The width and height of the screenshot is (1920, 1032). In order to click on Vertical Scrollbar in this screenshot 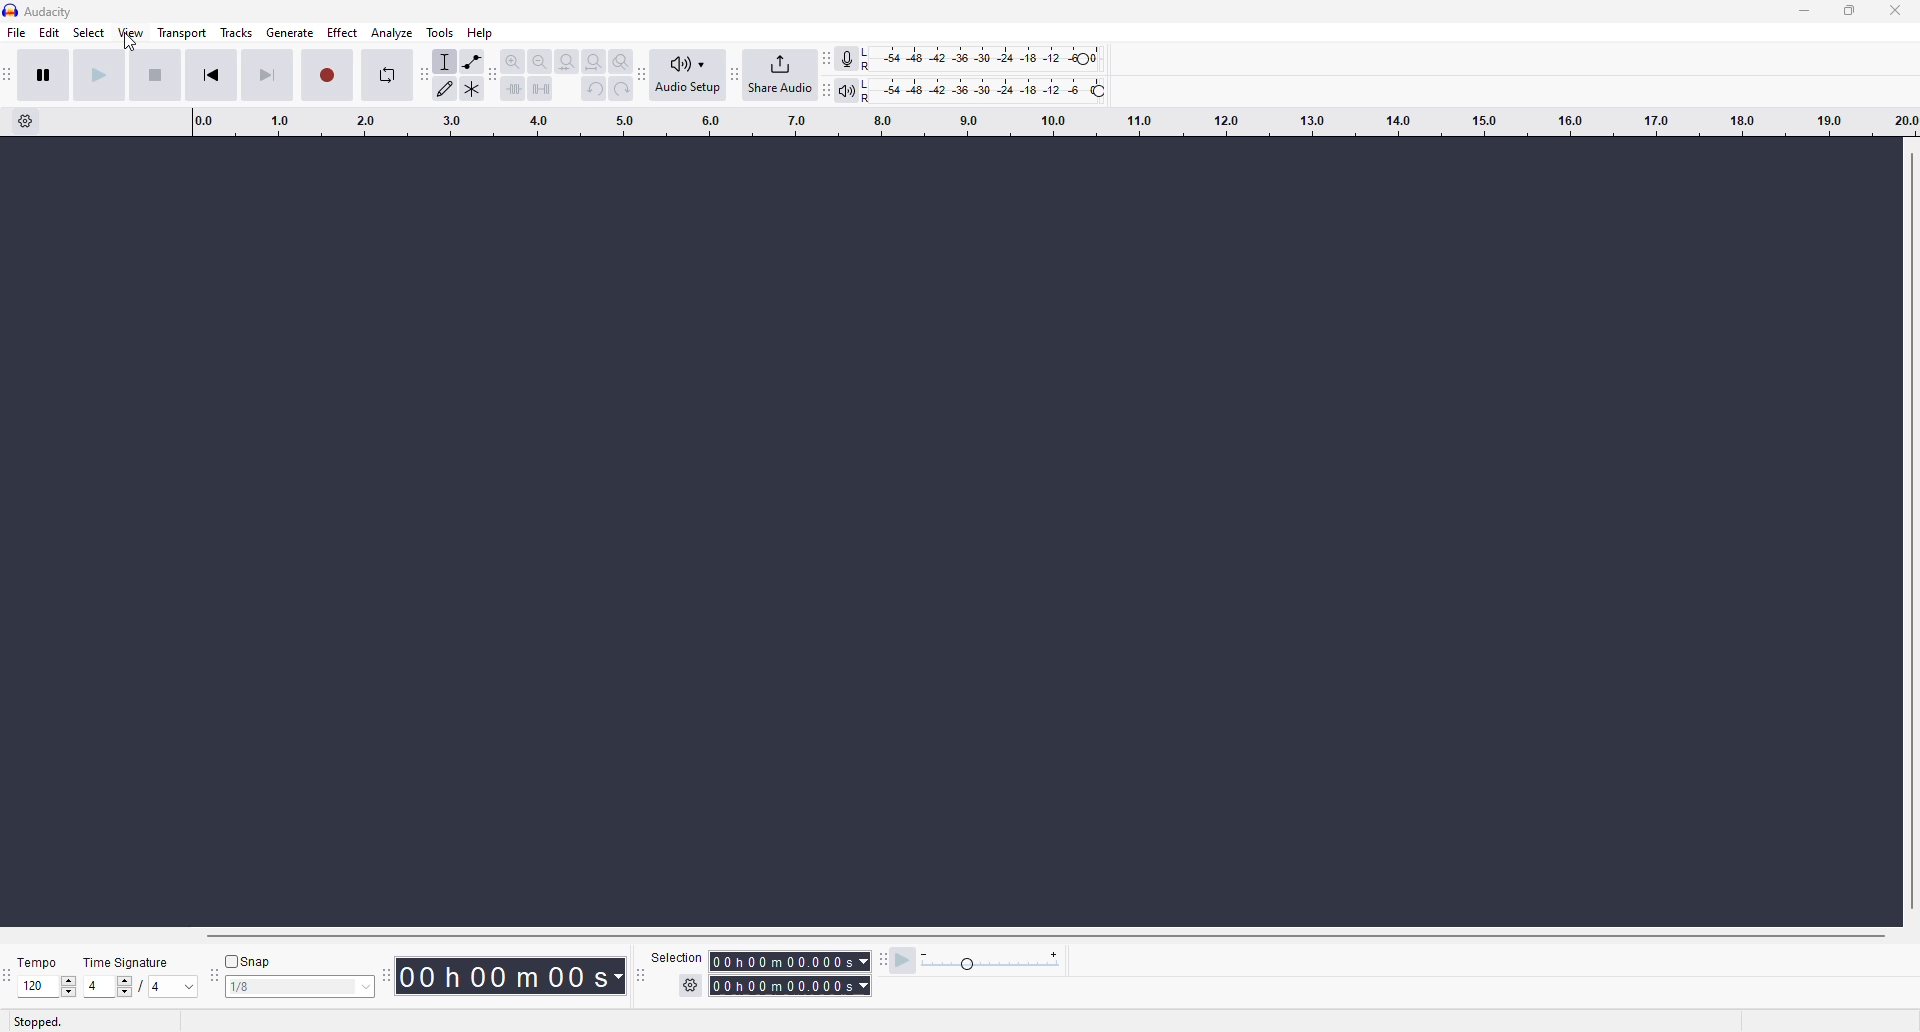, I will do `click(1908, 529)`.